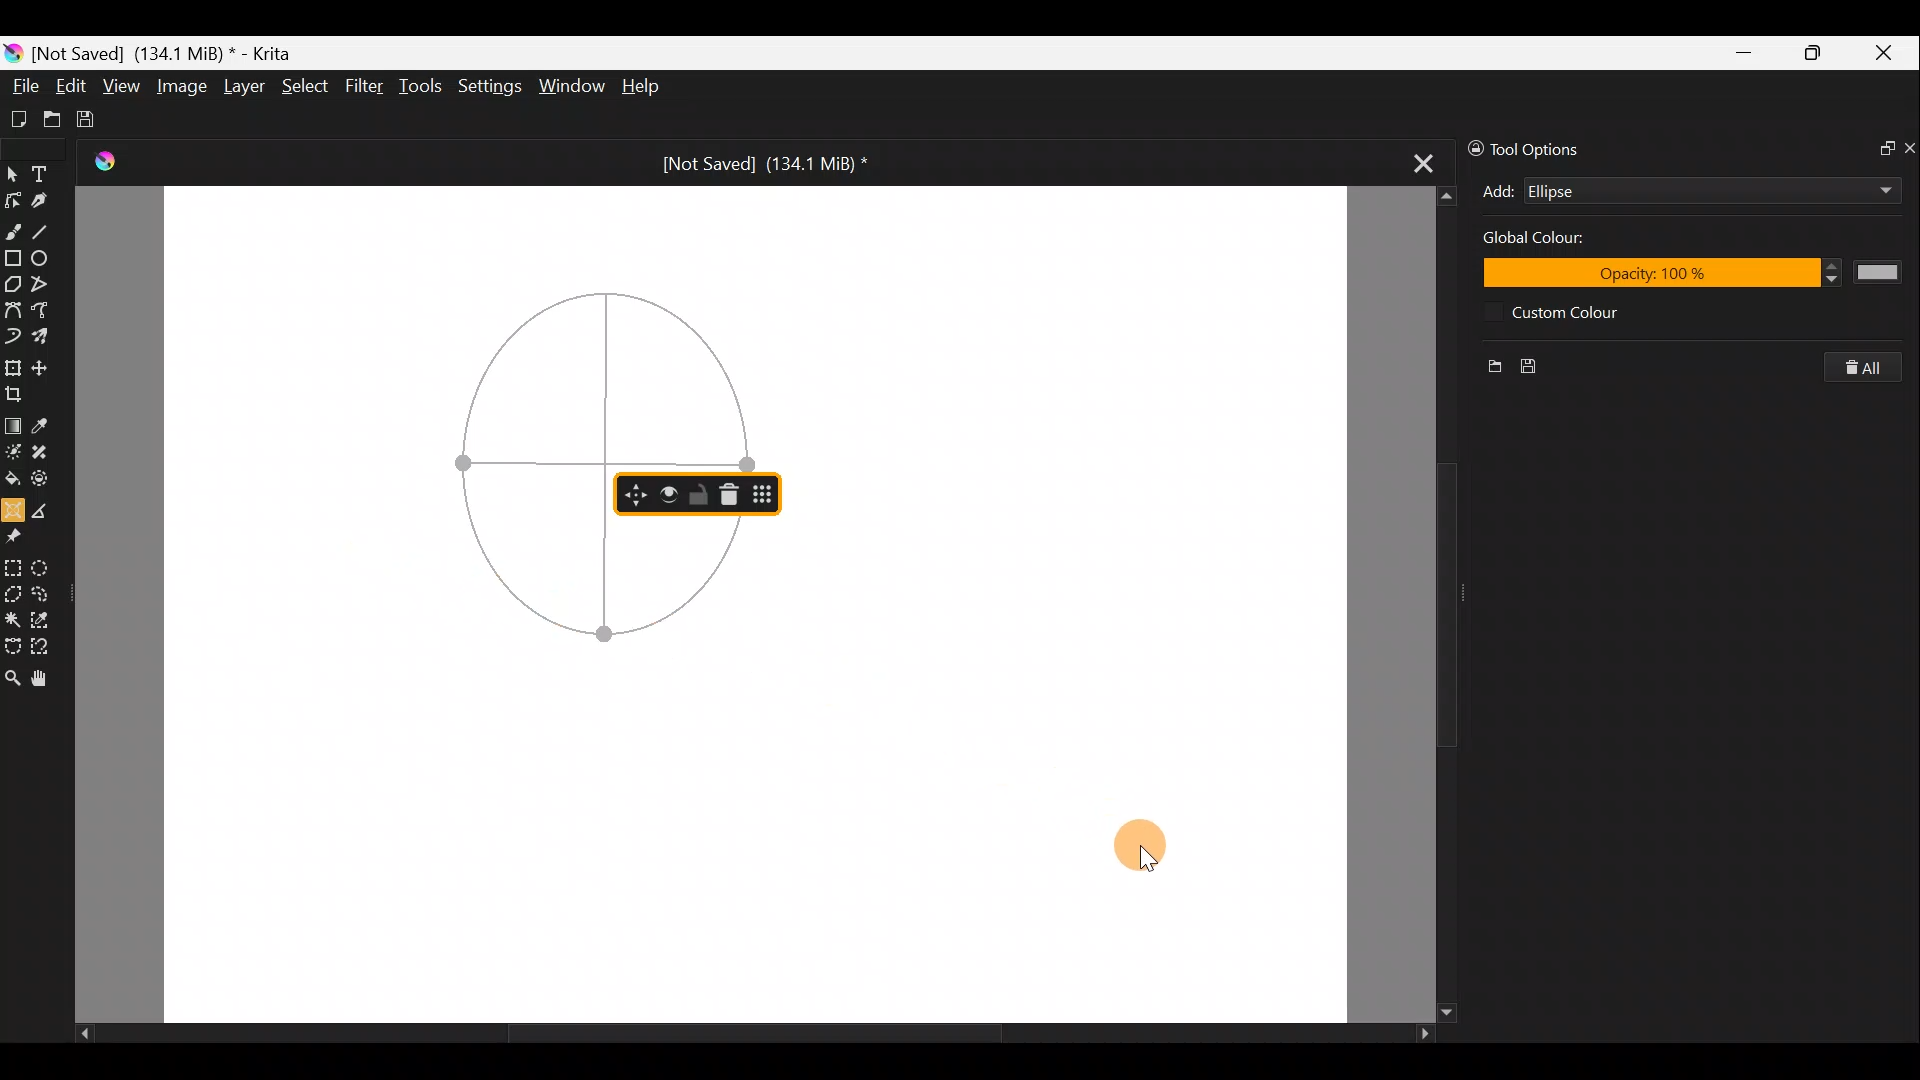  Describe the element at coordinates (48, 259) in the screenshot. I see `Ellipse` at that location.